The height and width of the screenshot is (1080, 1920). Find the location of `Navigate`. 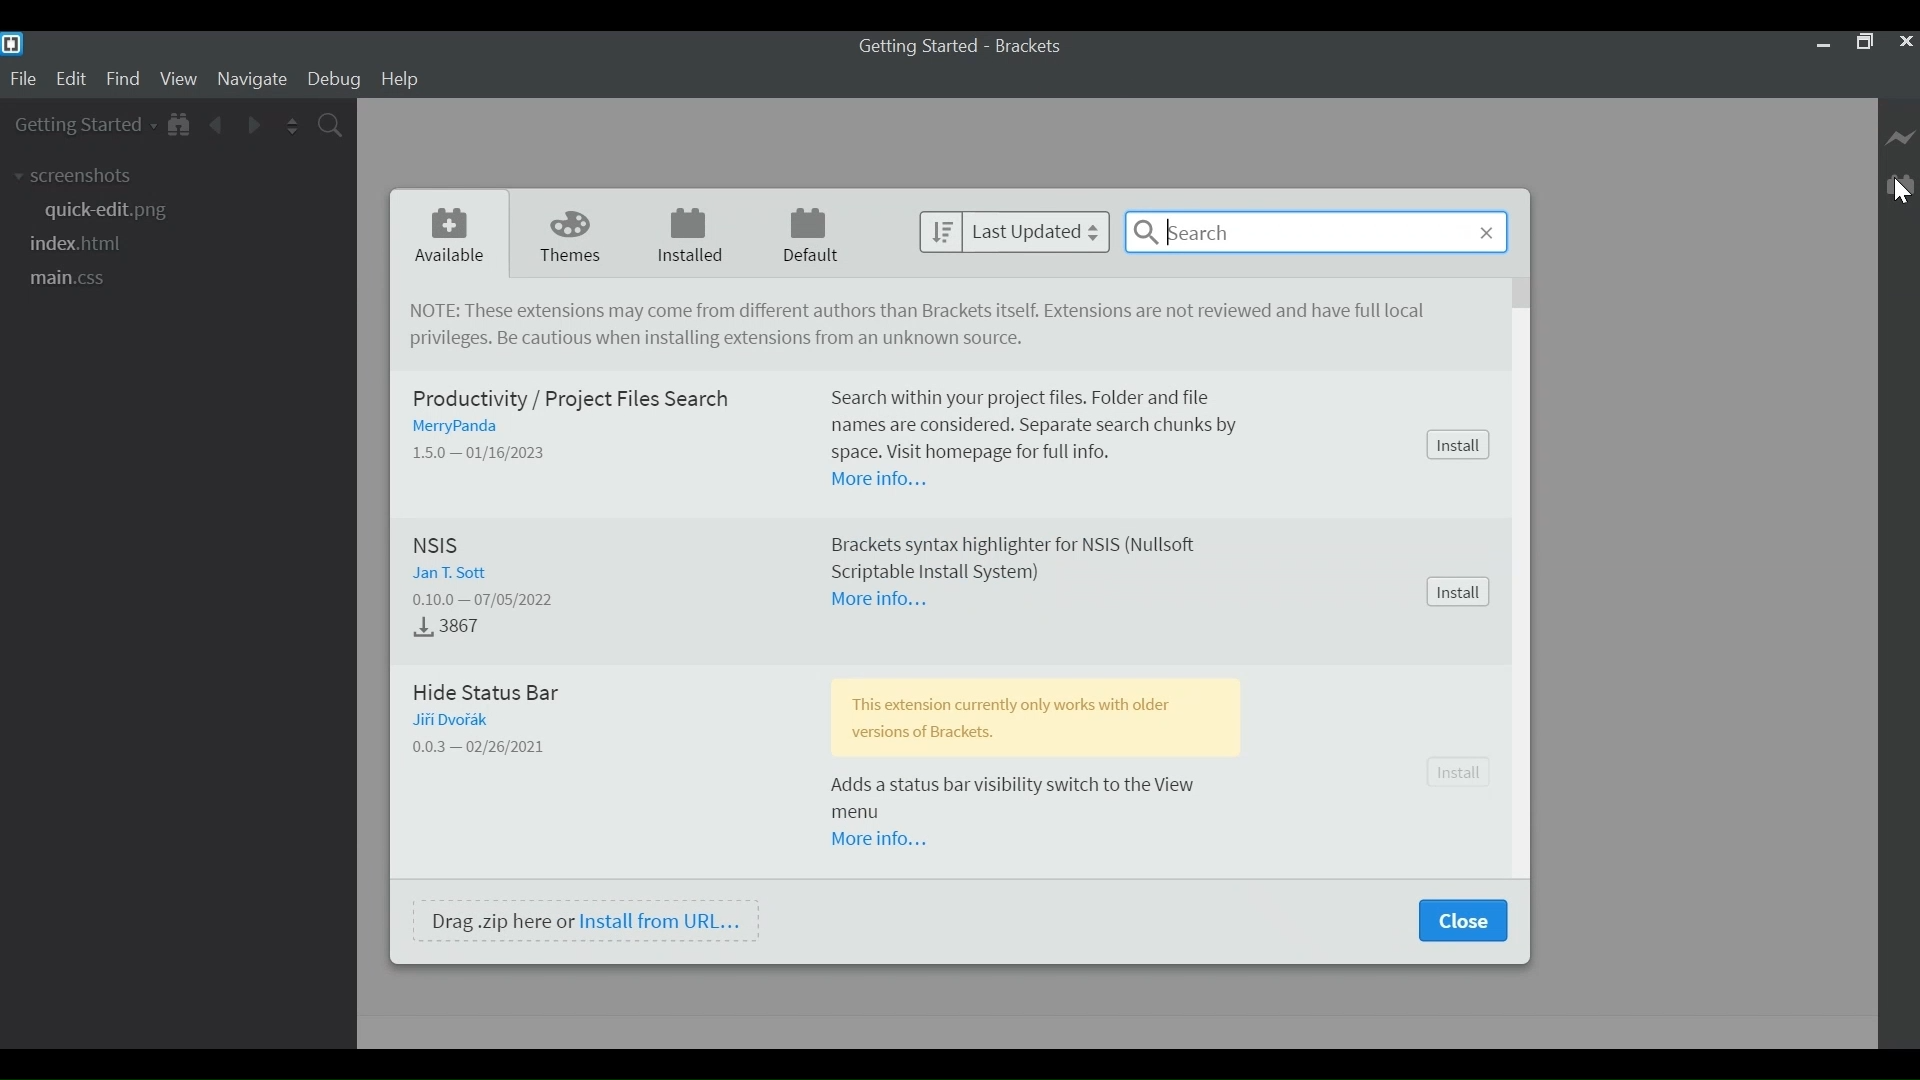

Navigate is located at coordinates (251, 80).